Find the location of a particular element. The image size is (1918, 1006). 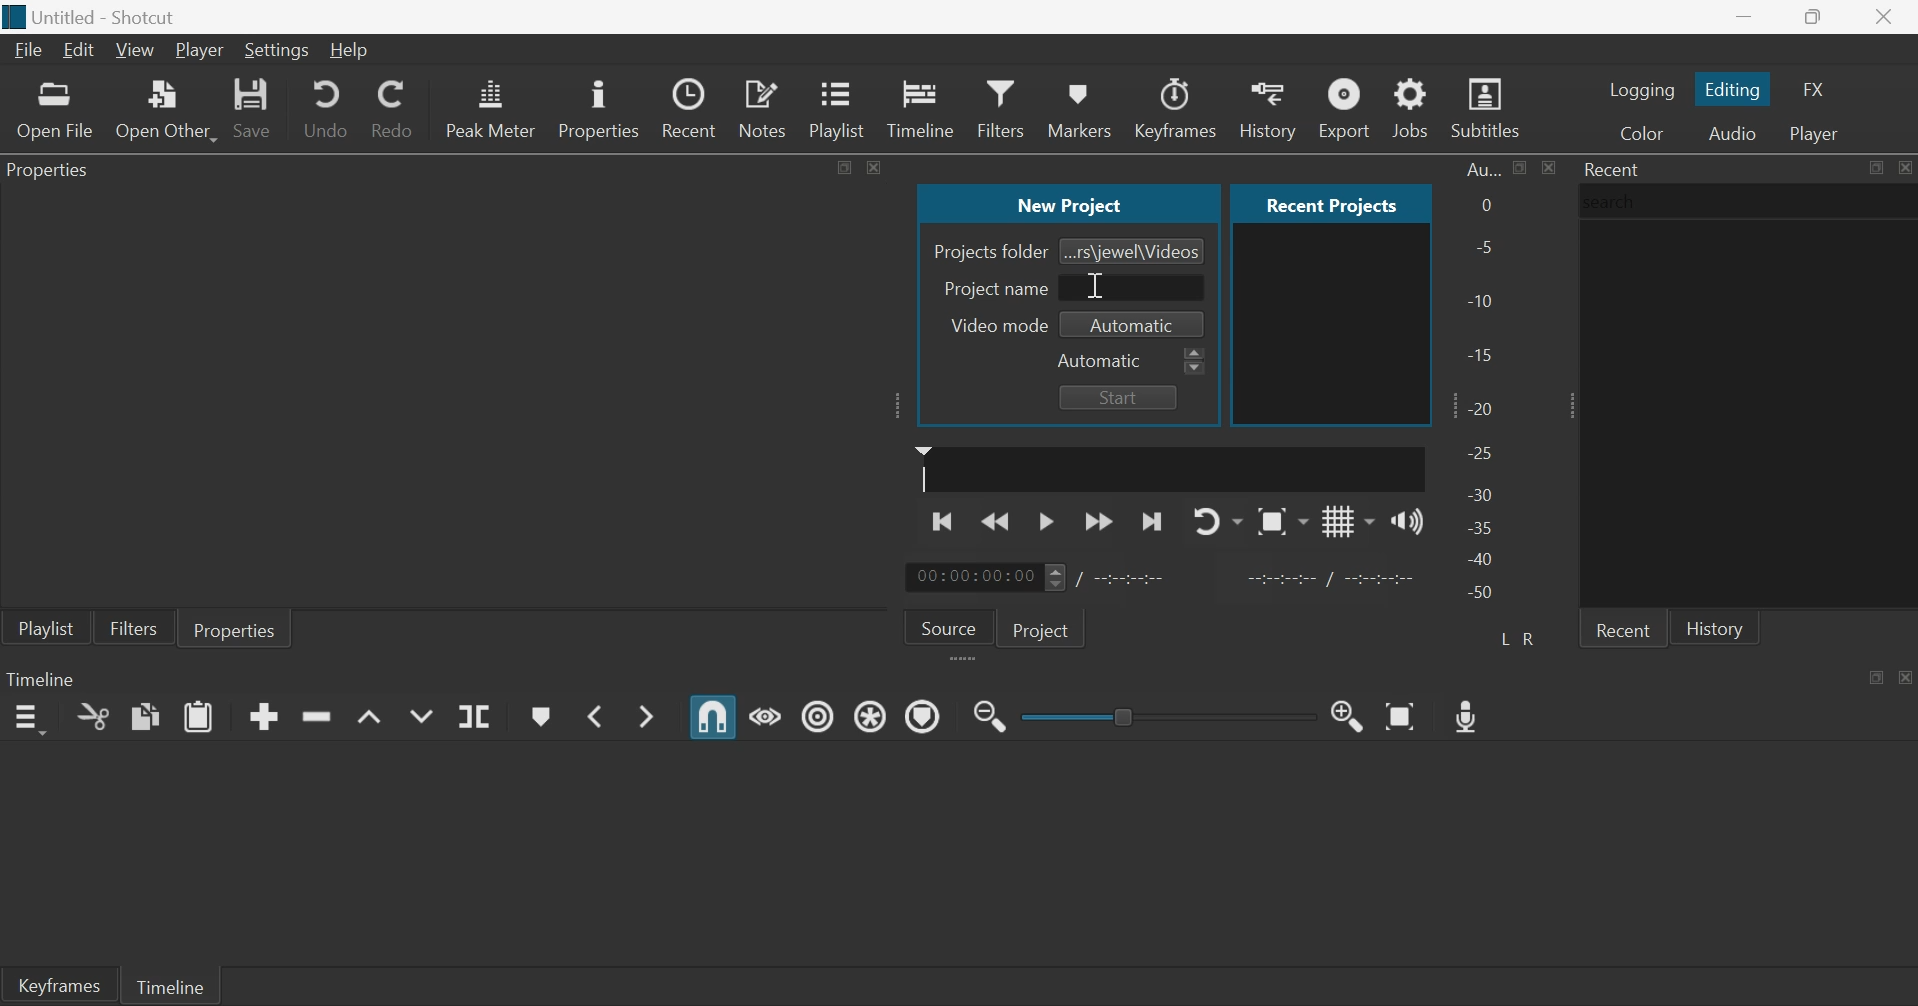

Close is located at coordinates (1906, 676).